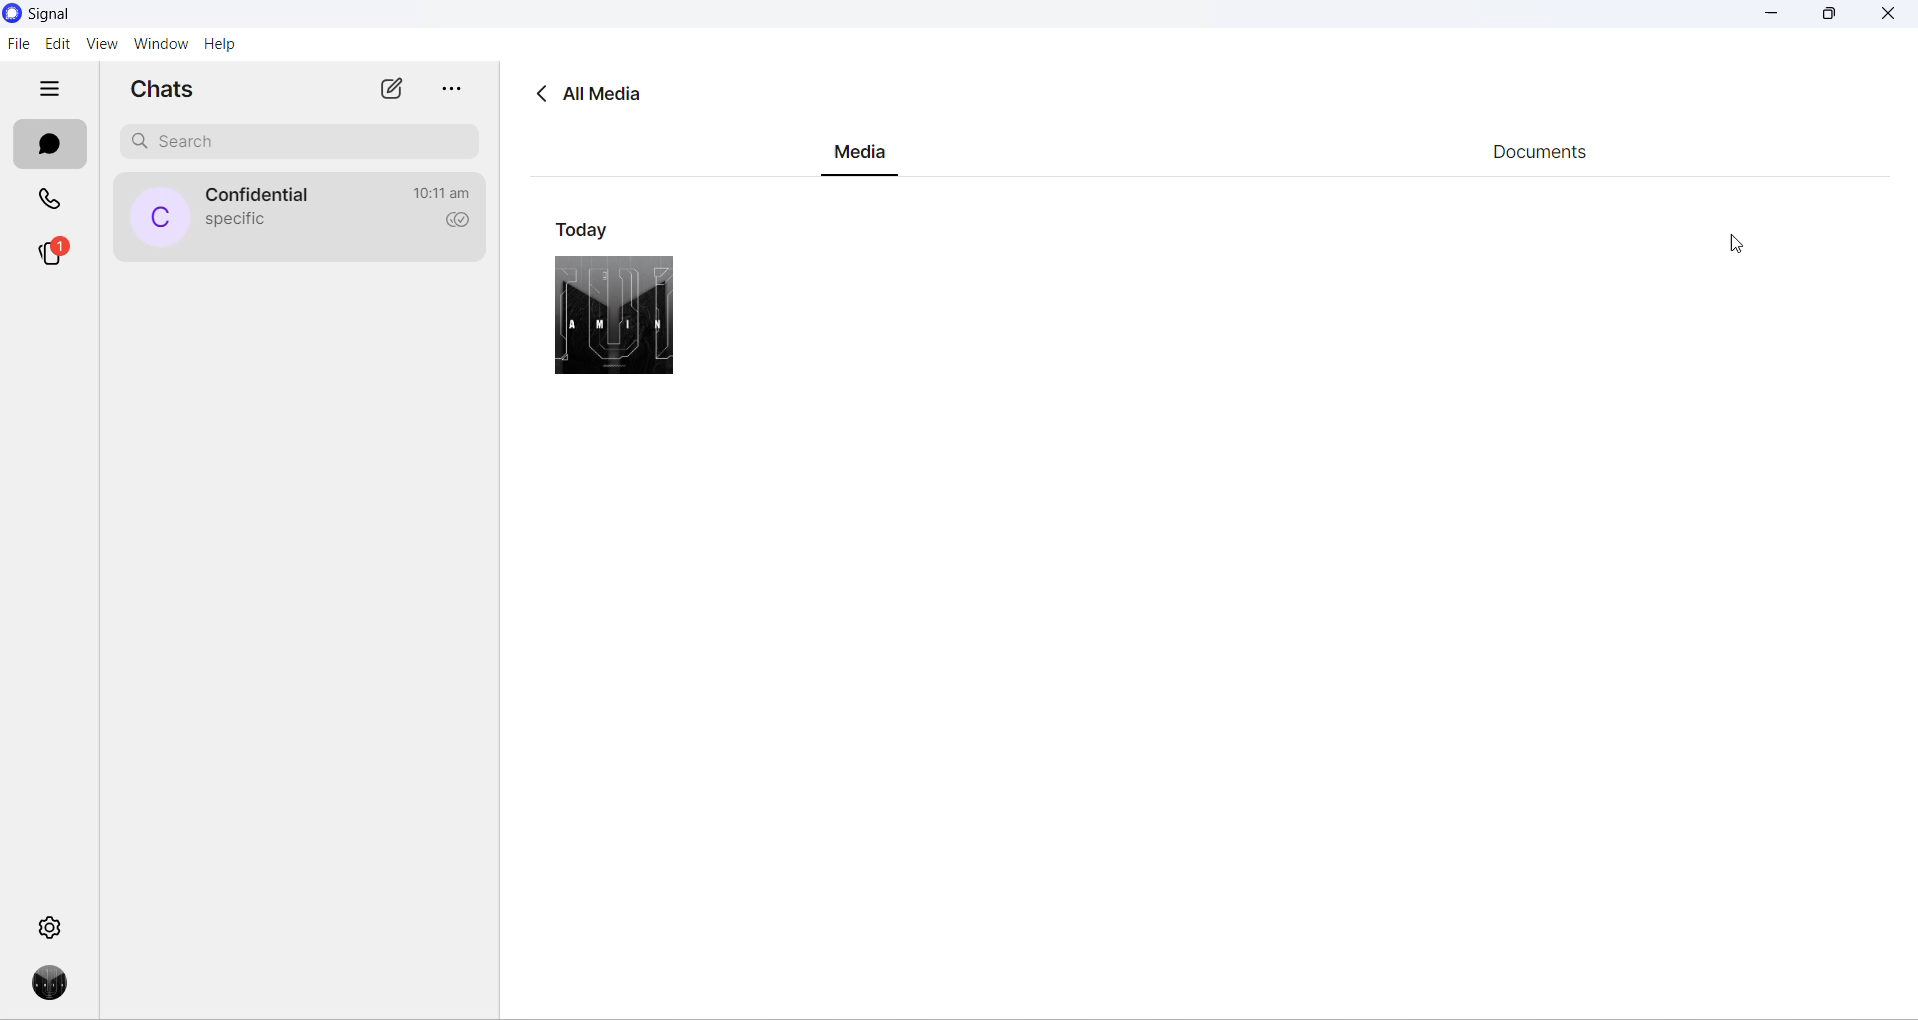  I want to click on application name and logo, so click(59, 15).